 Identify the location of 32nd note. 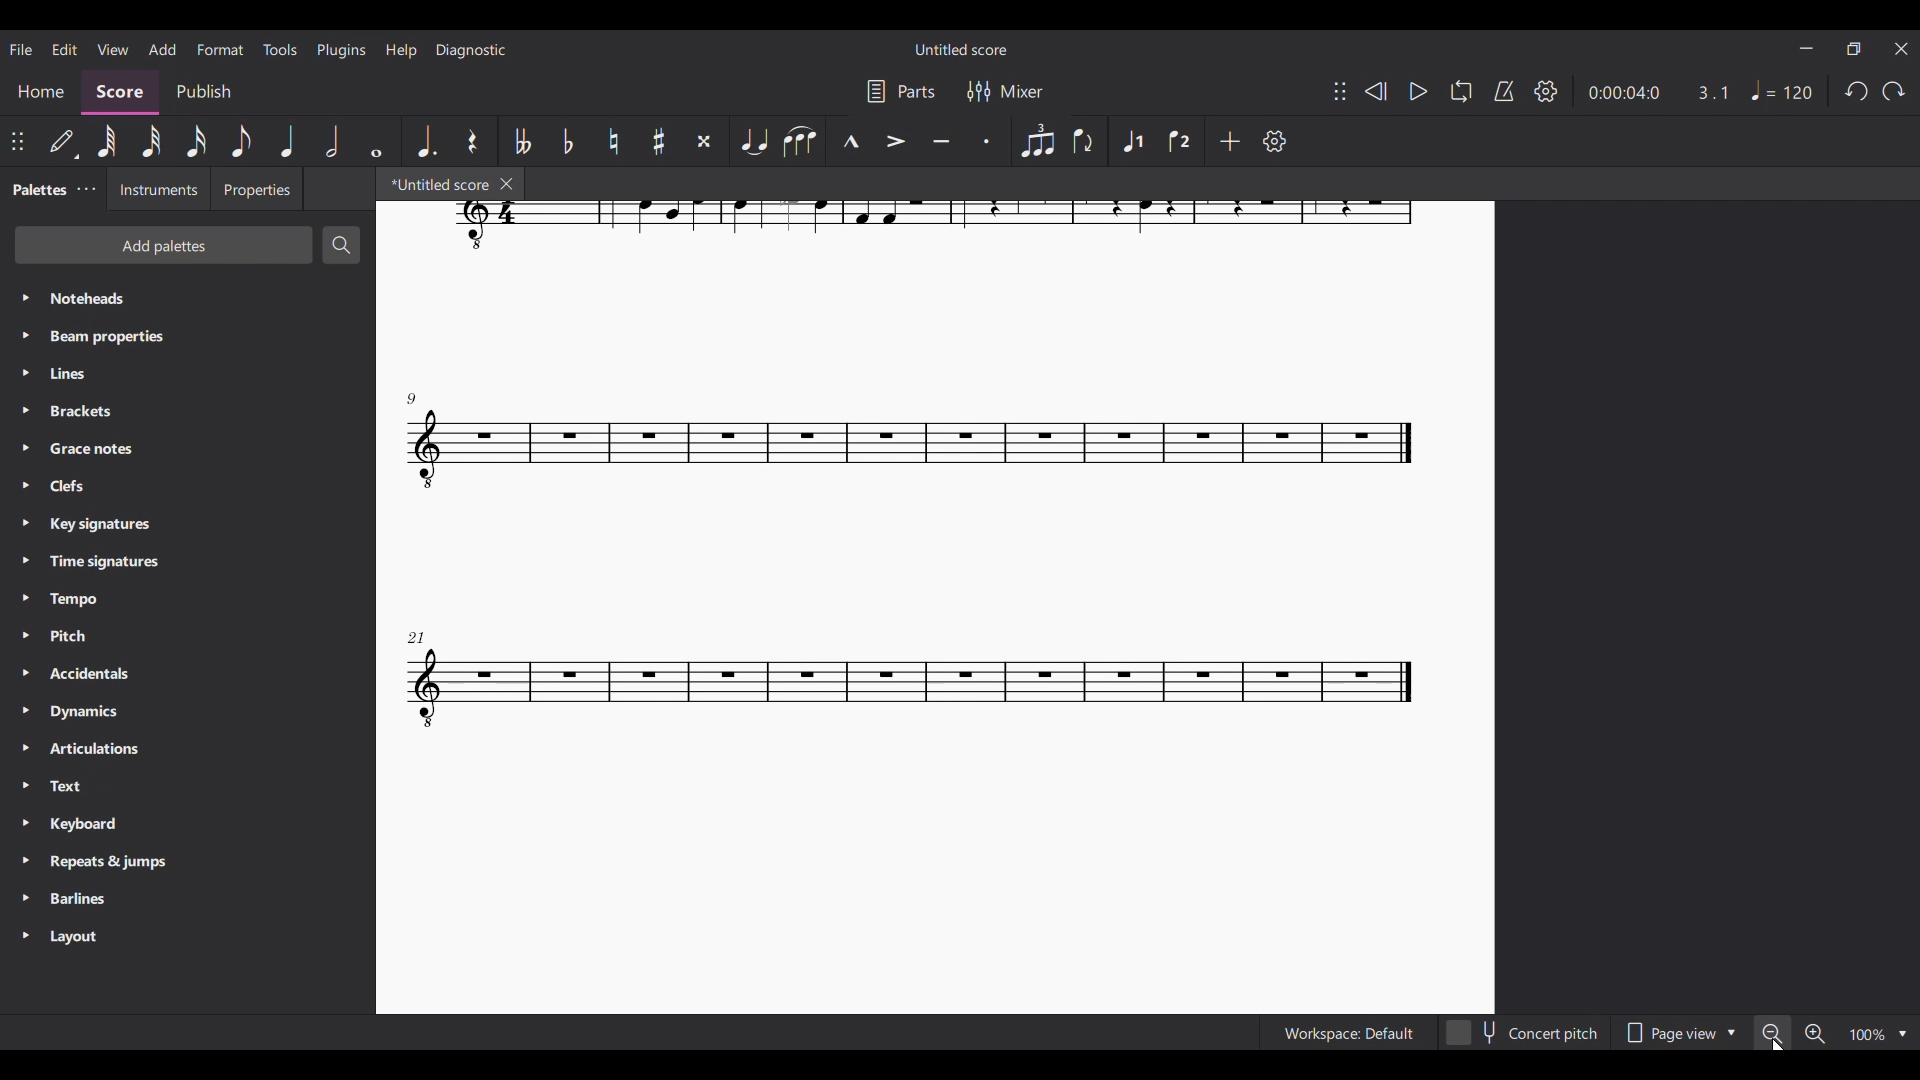
(151, 142).